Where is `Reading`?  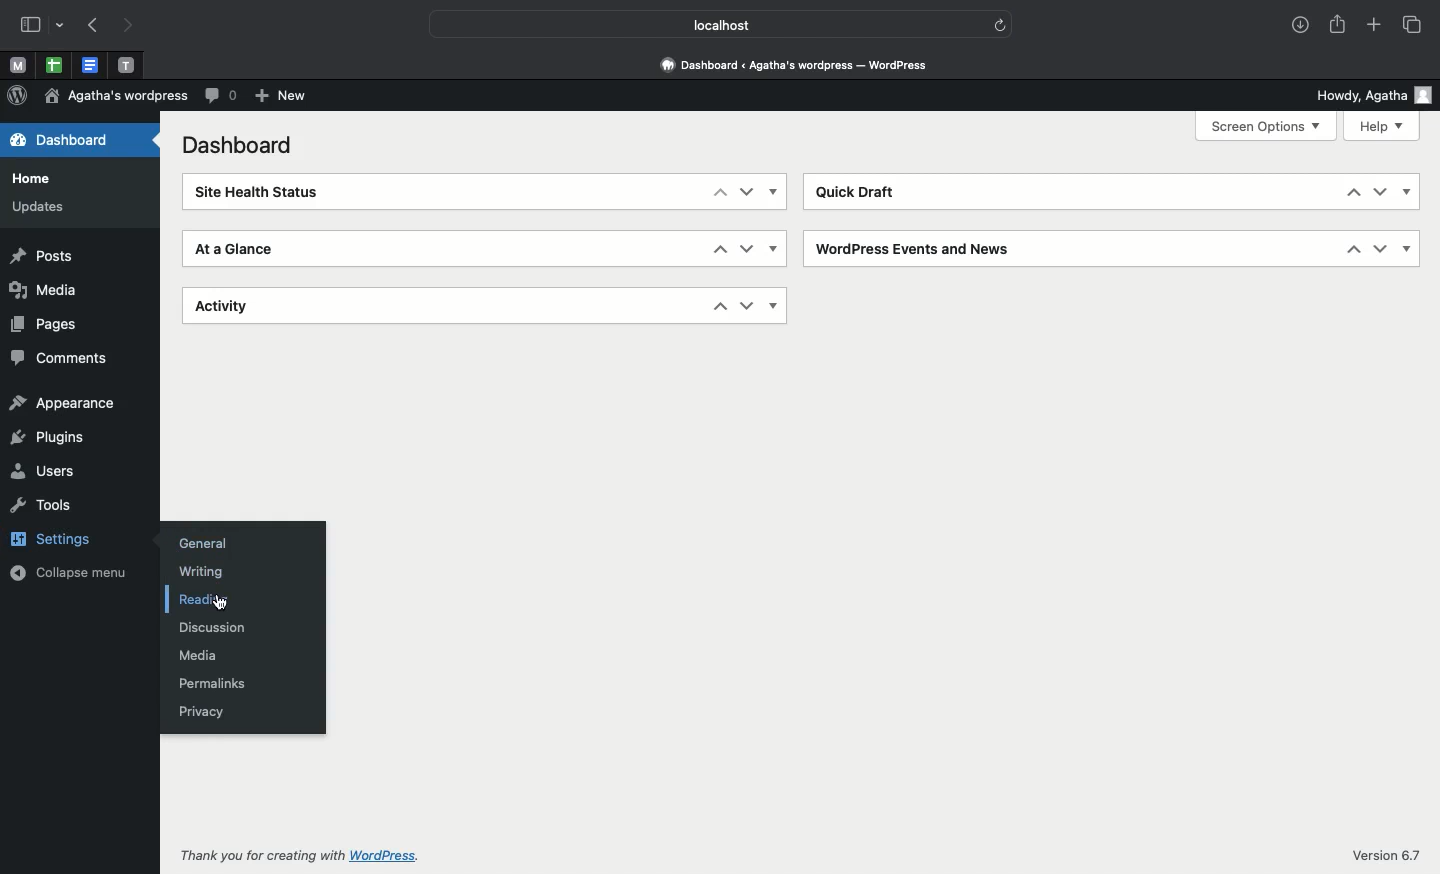 Reading is located at coordinates (215, 603).